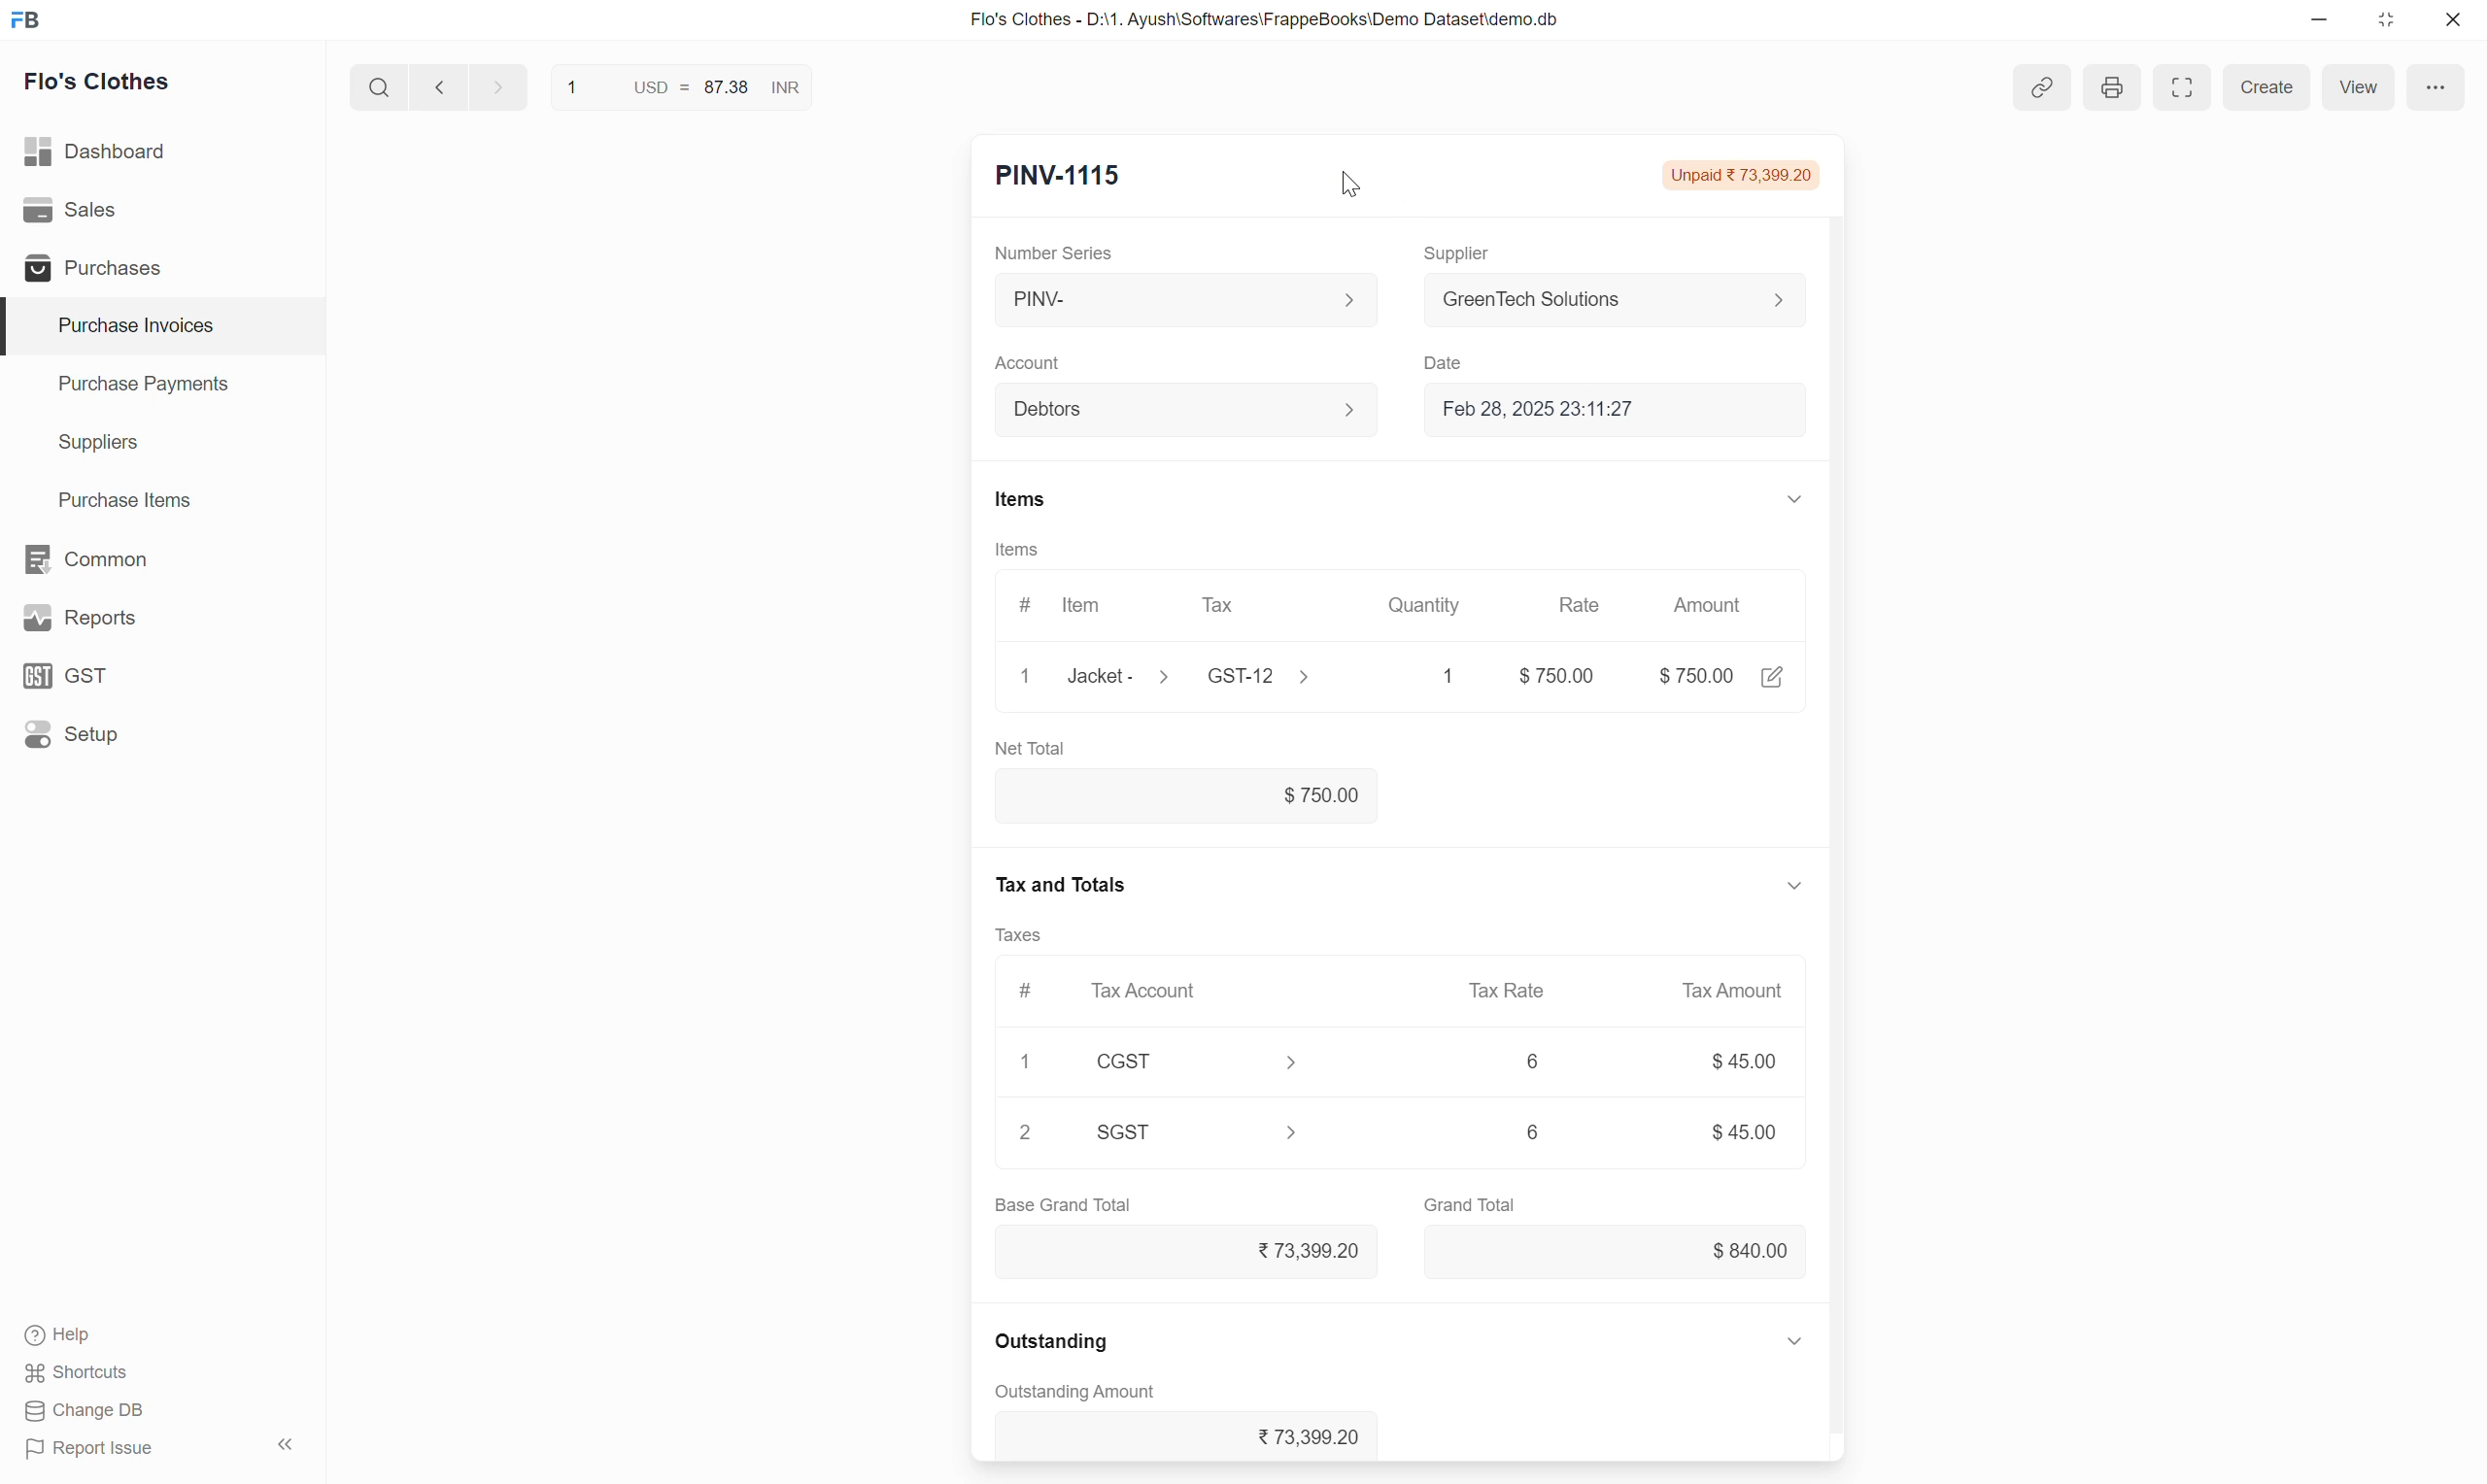 The image size is (2487, 1484). I want to click on Open print view, so click(2113, 87).